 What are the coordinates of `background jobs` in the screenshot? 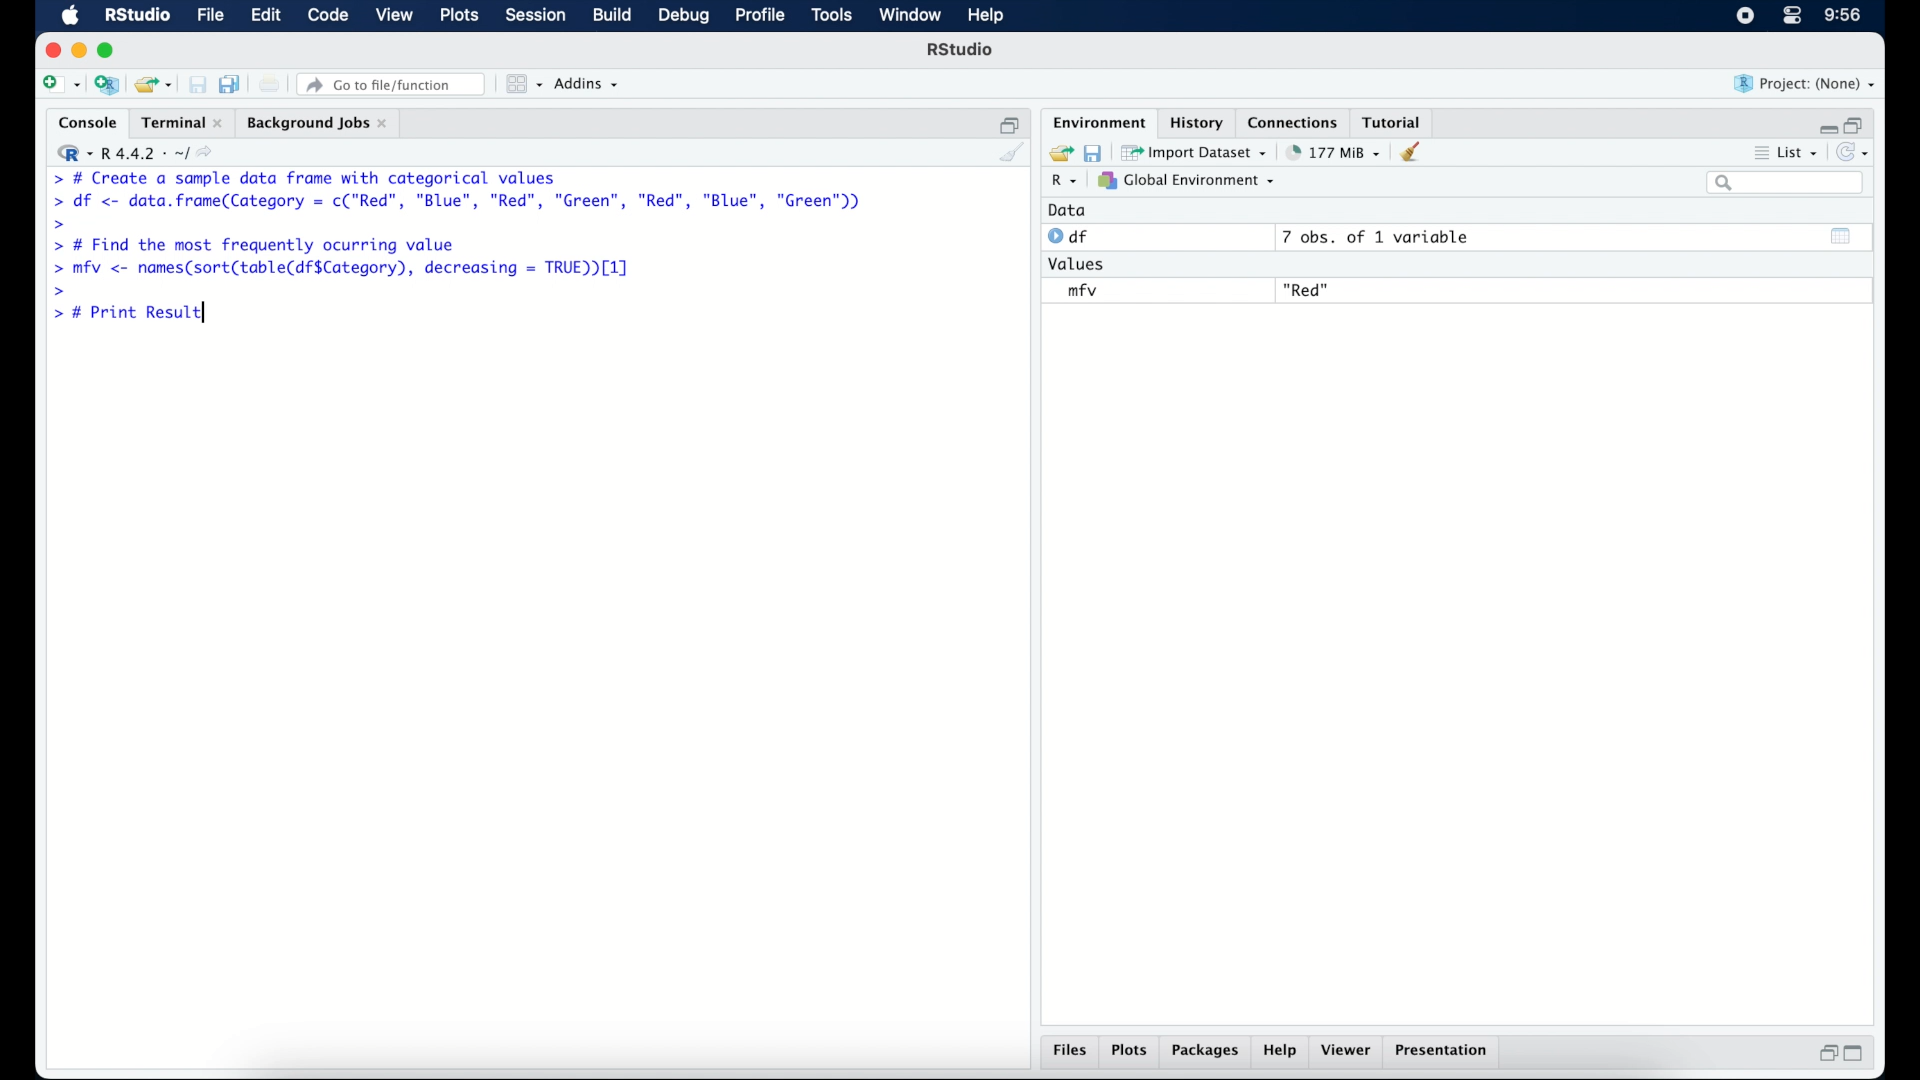 It's located at (320, 122).